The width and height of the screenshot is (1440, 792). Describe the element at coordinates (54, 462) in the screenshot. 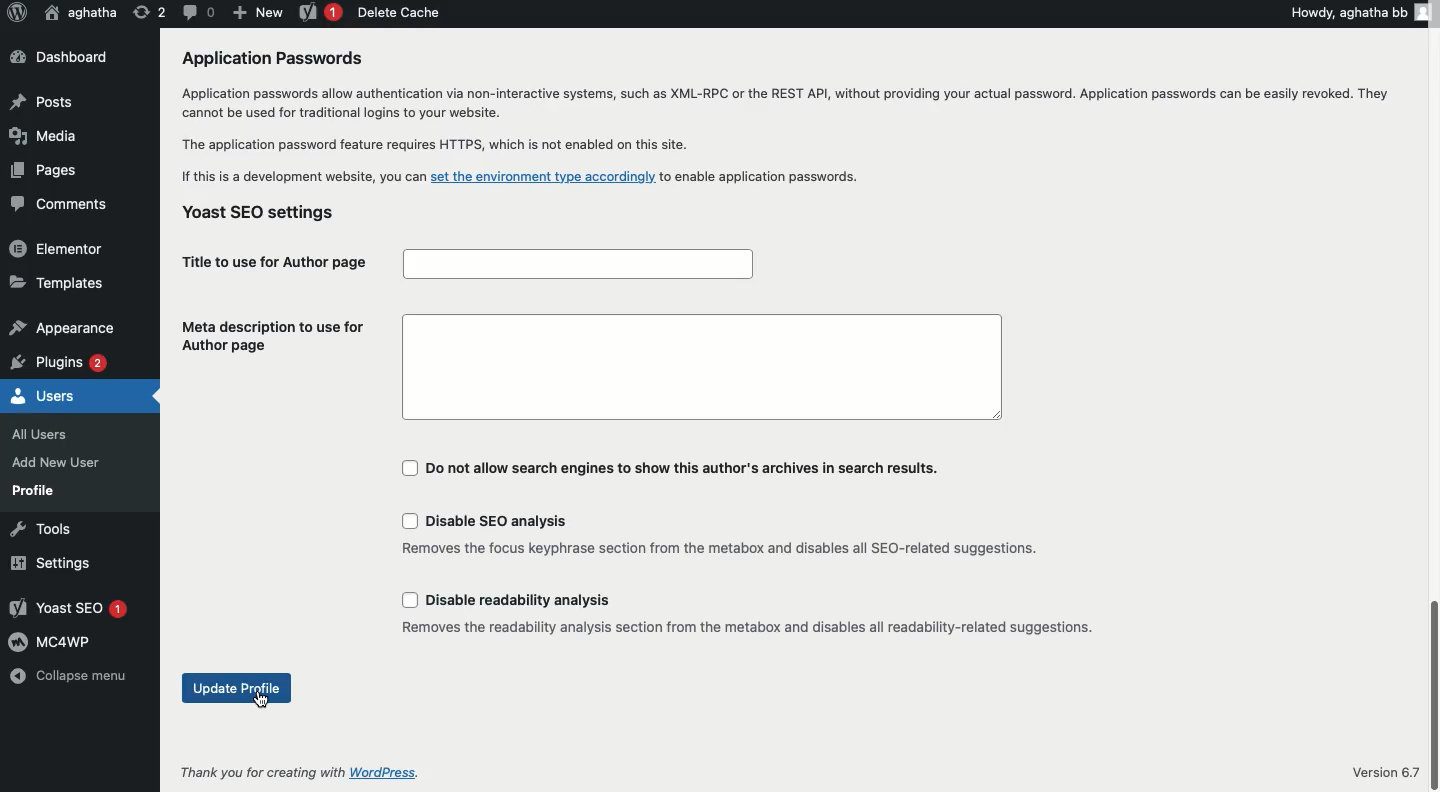

I see `Add New User` at that location.